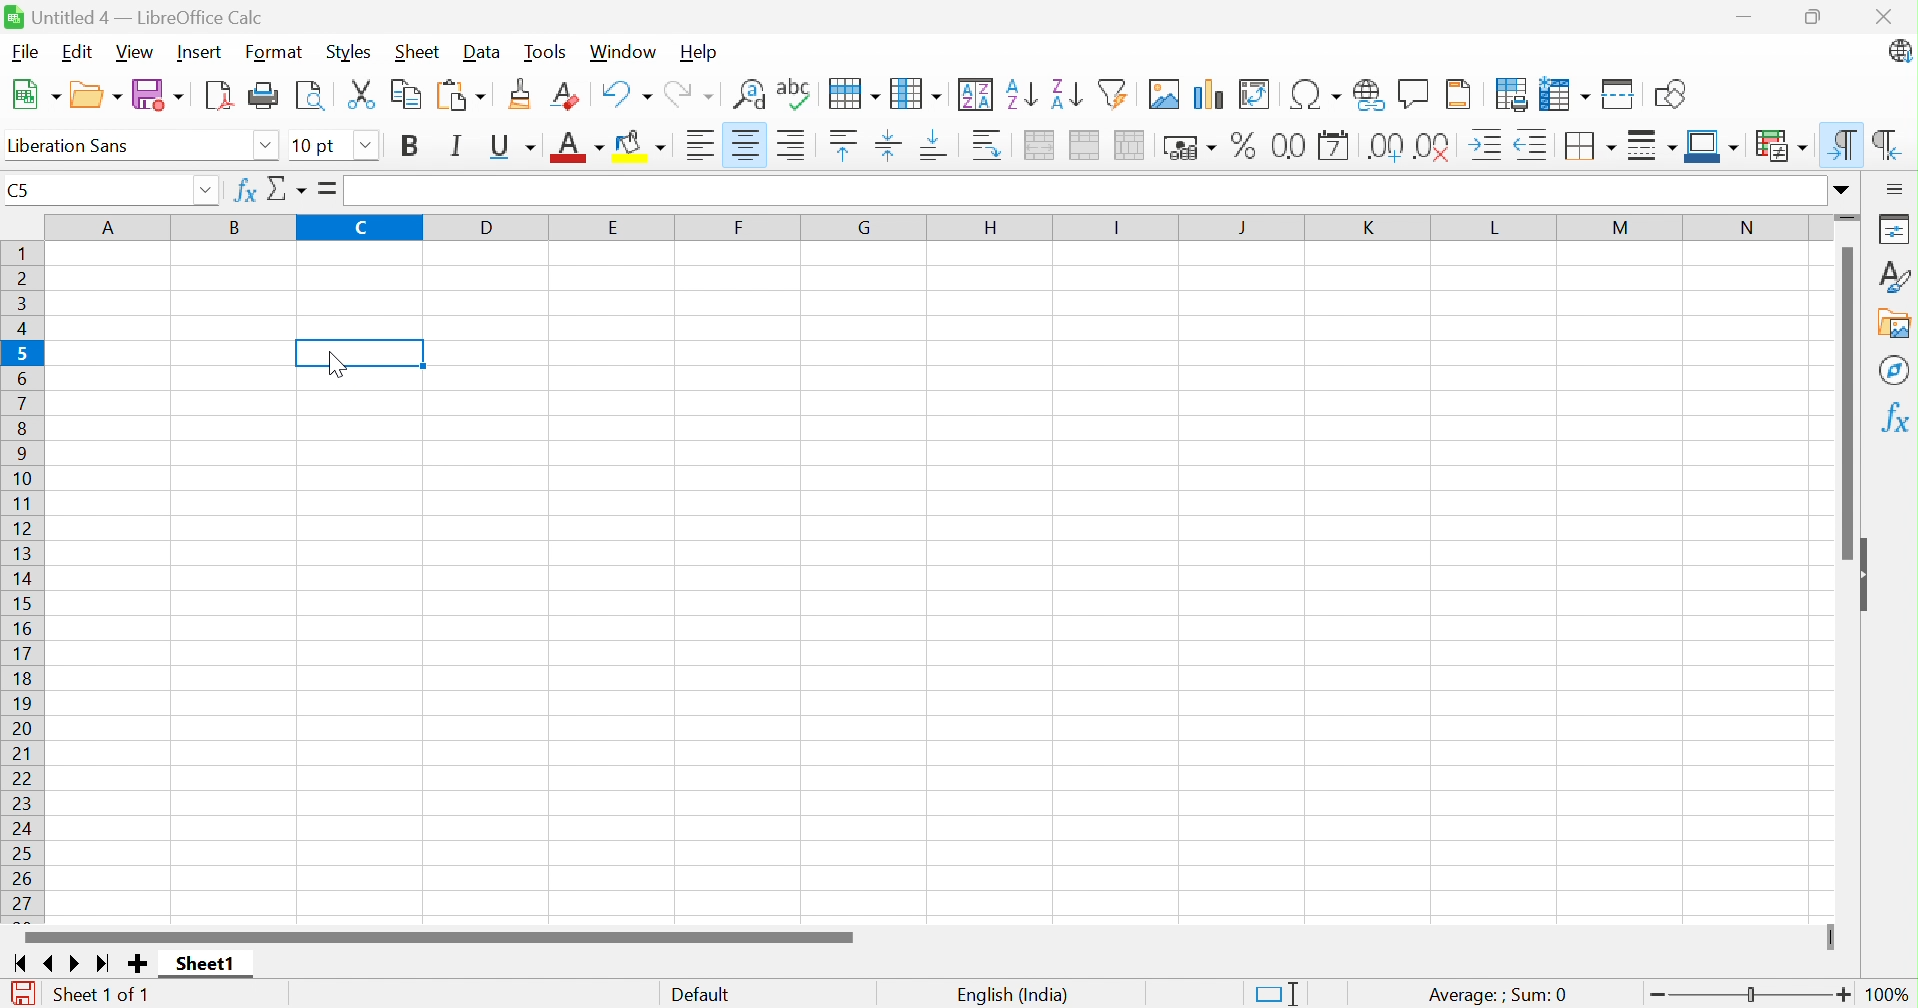 The image size is (1918, 1008). What do you see at coordinates (1844, 143) in the screenshot?
I see `Left-To-Right` at bounding box center [1844, 143].